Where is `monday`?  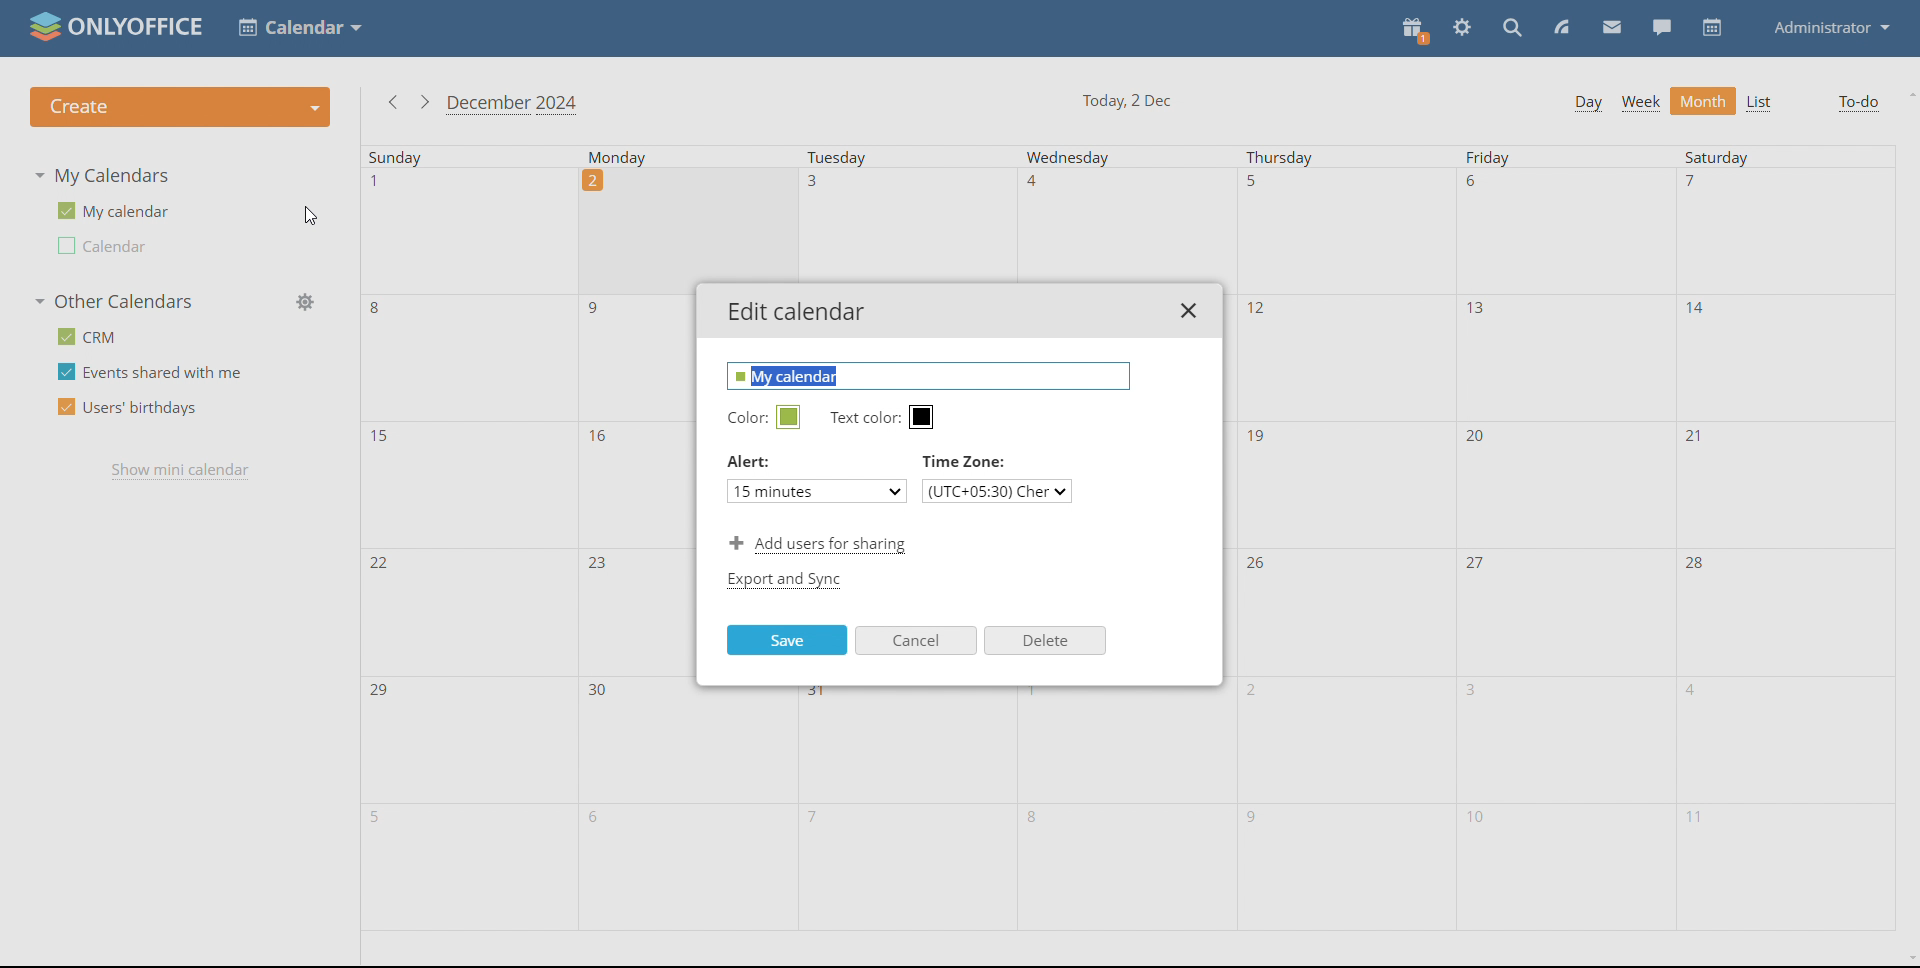
monday is located at coordinates (687, 810).